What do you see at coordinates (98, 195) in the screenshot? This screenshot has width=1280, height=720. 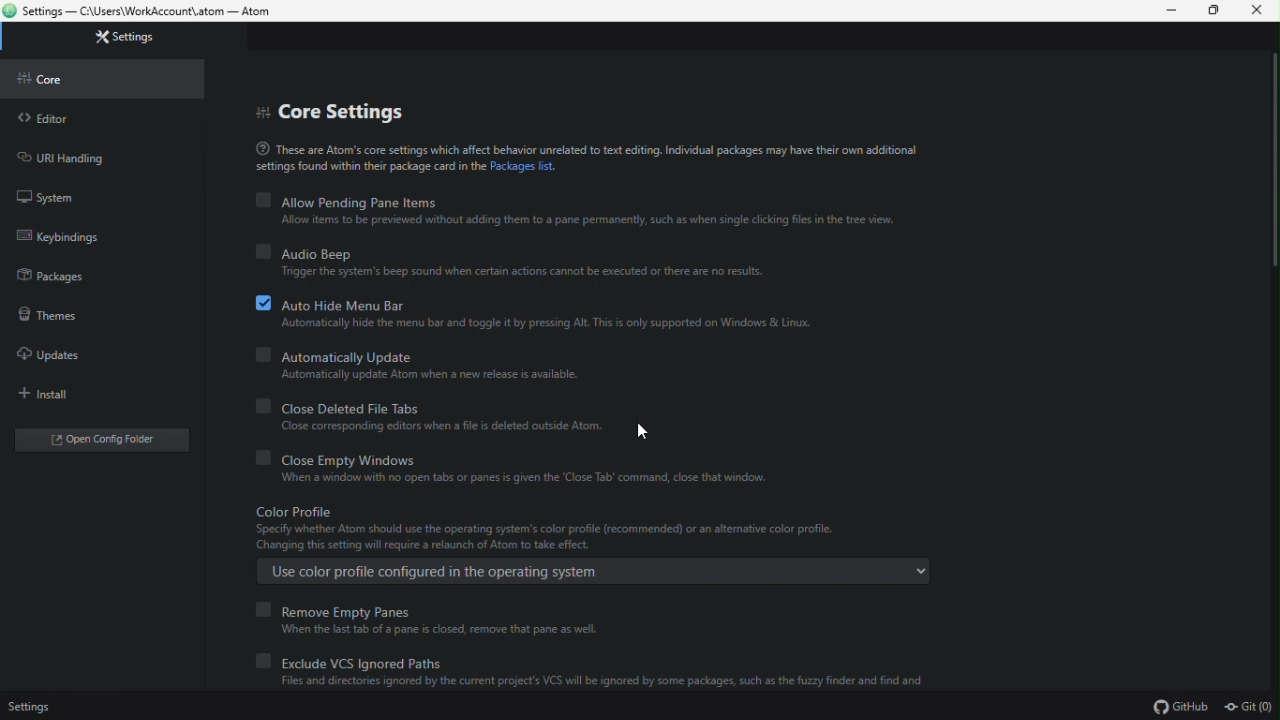 I see `system` at bounding box center [98, 195].